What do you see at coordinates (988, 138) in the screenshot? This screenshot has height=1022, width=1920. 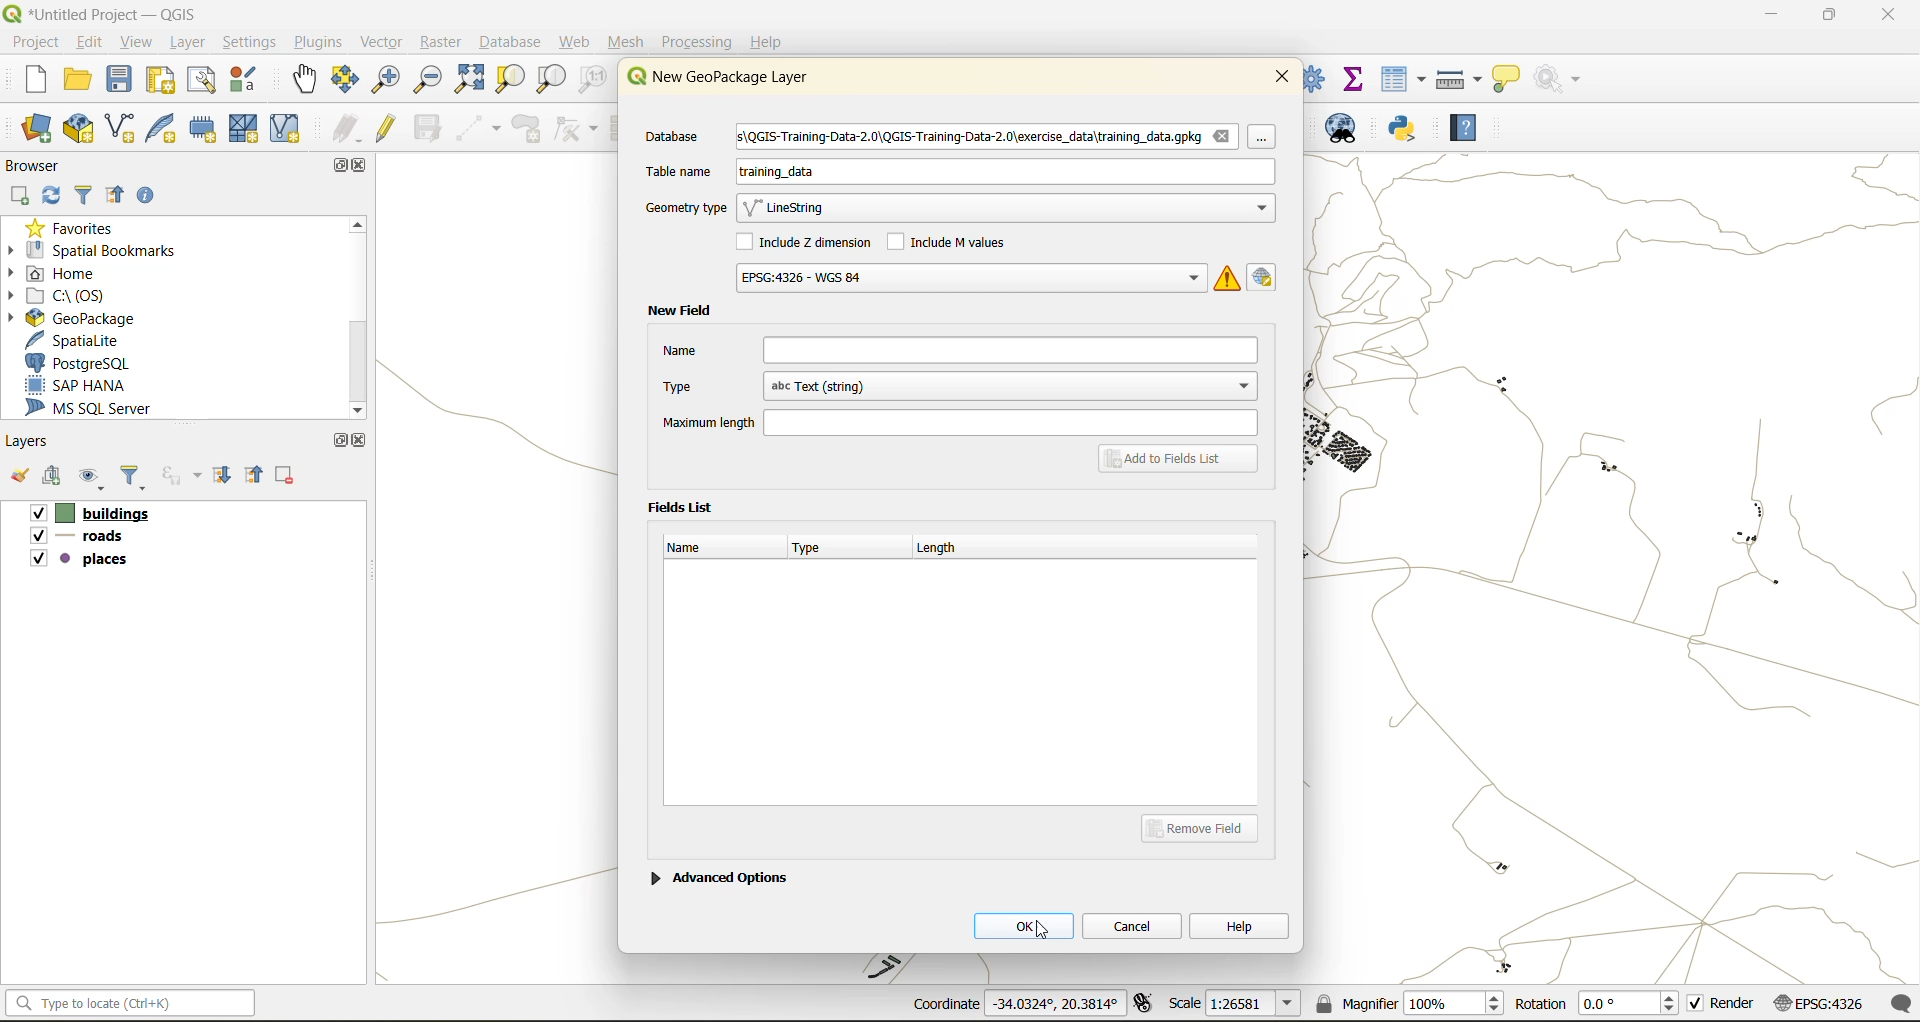 I see `database name and path` at bounding box center [988, 138].